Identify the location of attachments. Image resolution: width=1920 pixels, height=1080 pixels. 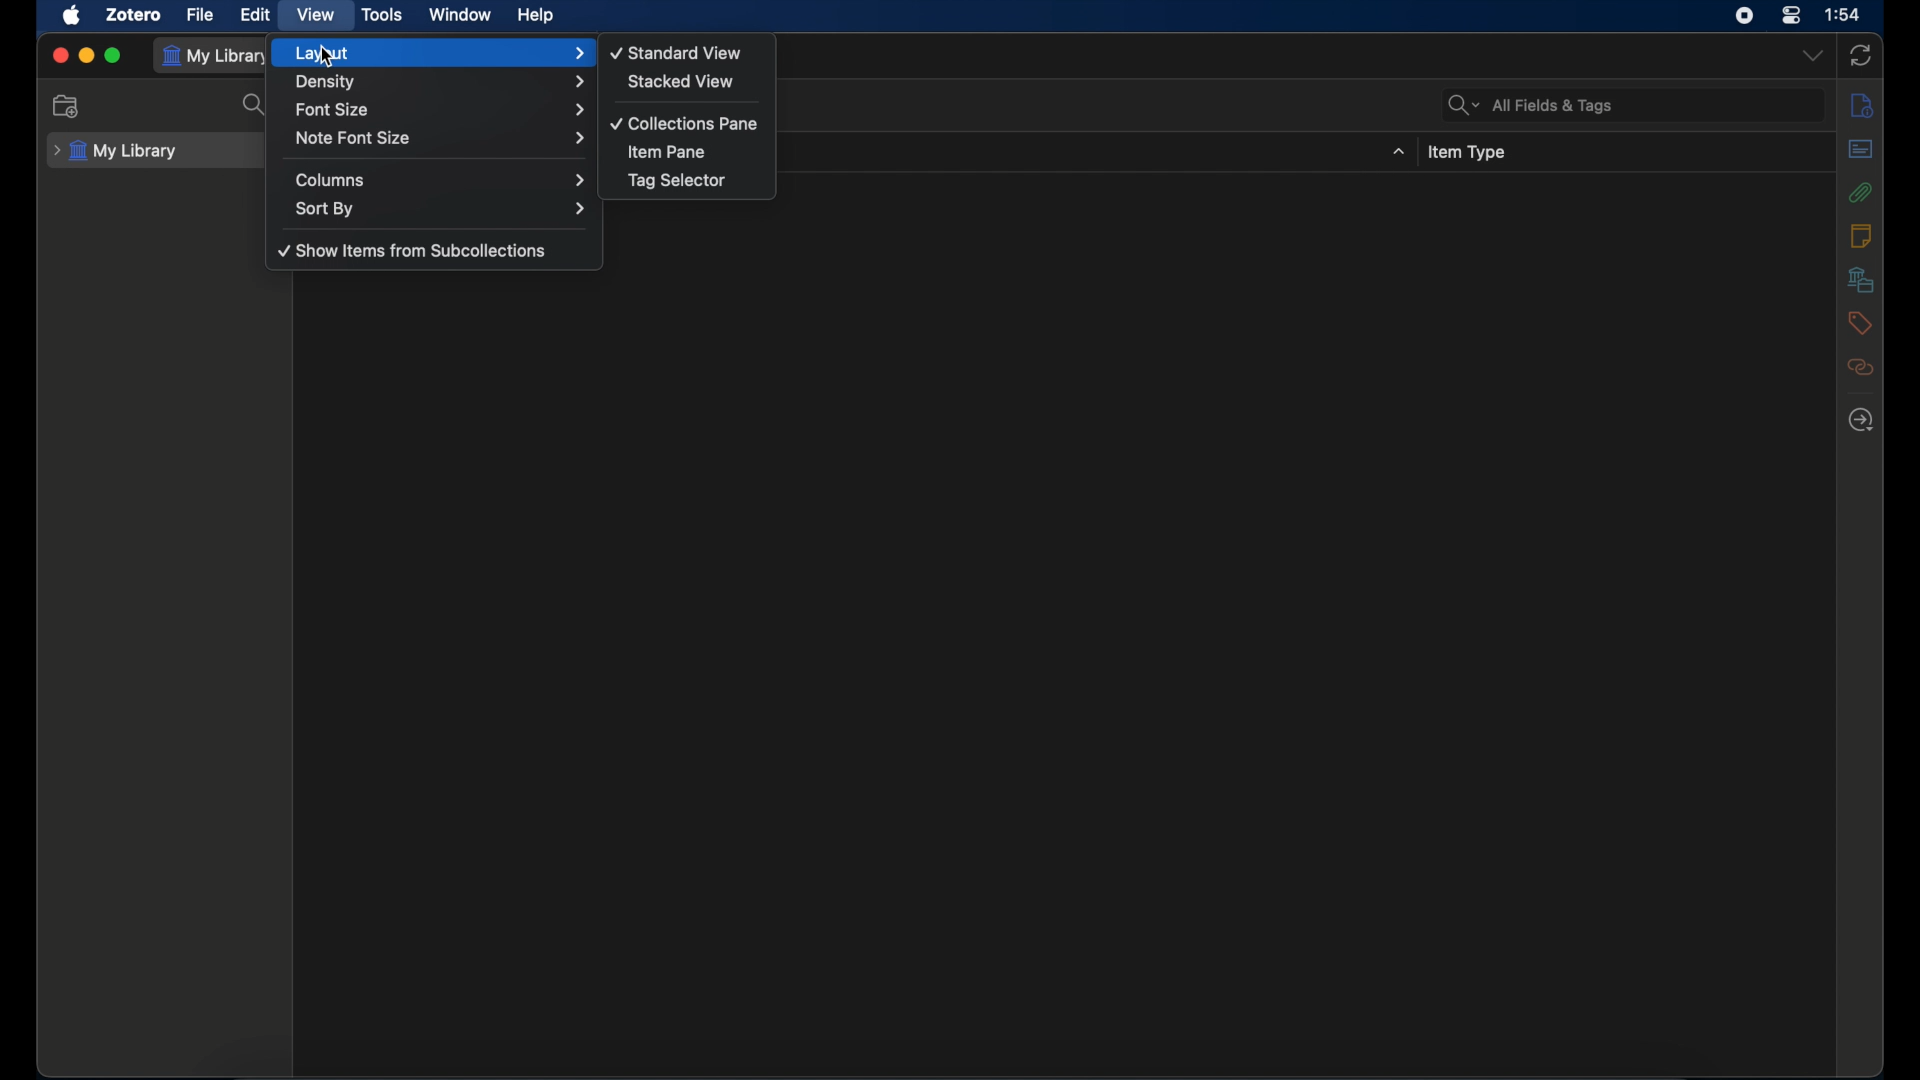
(1861, 193).